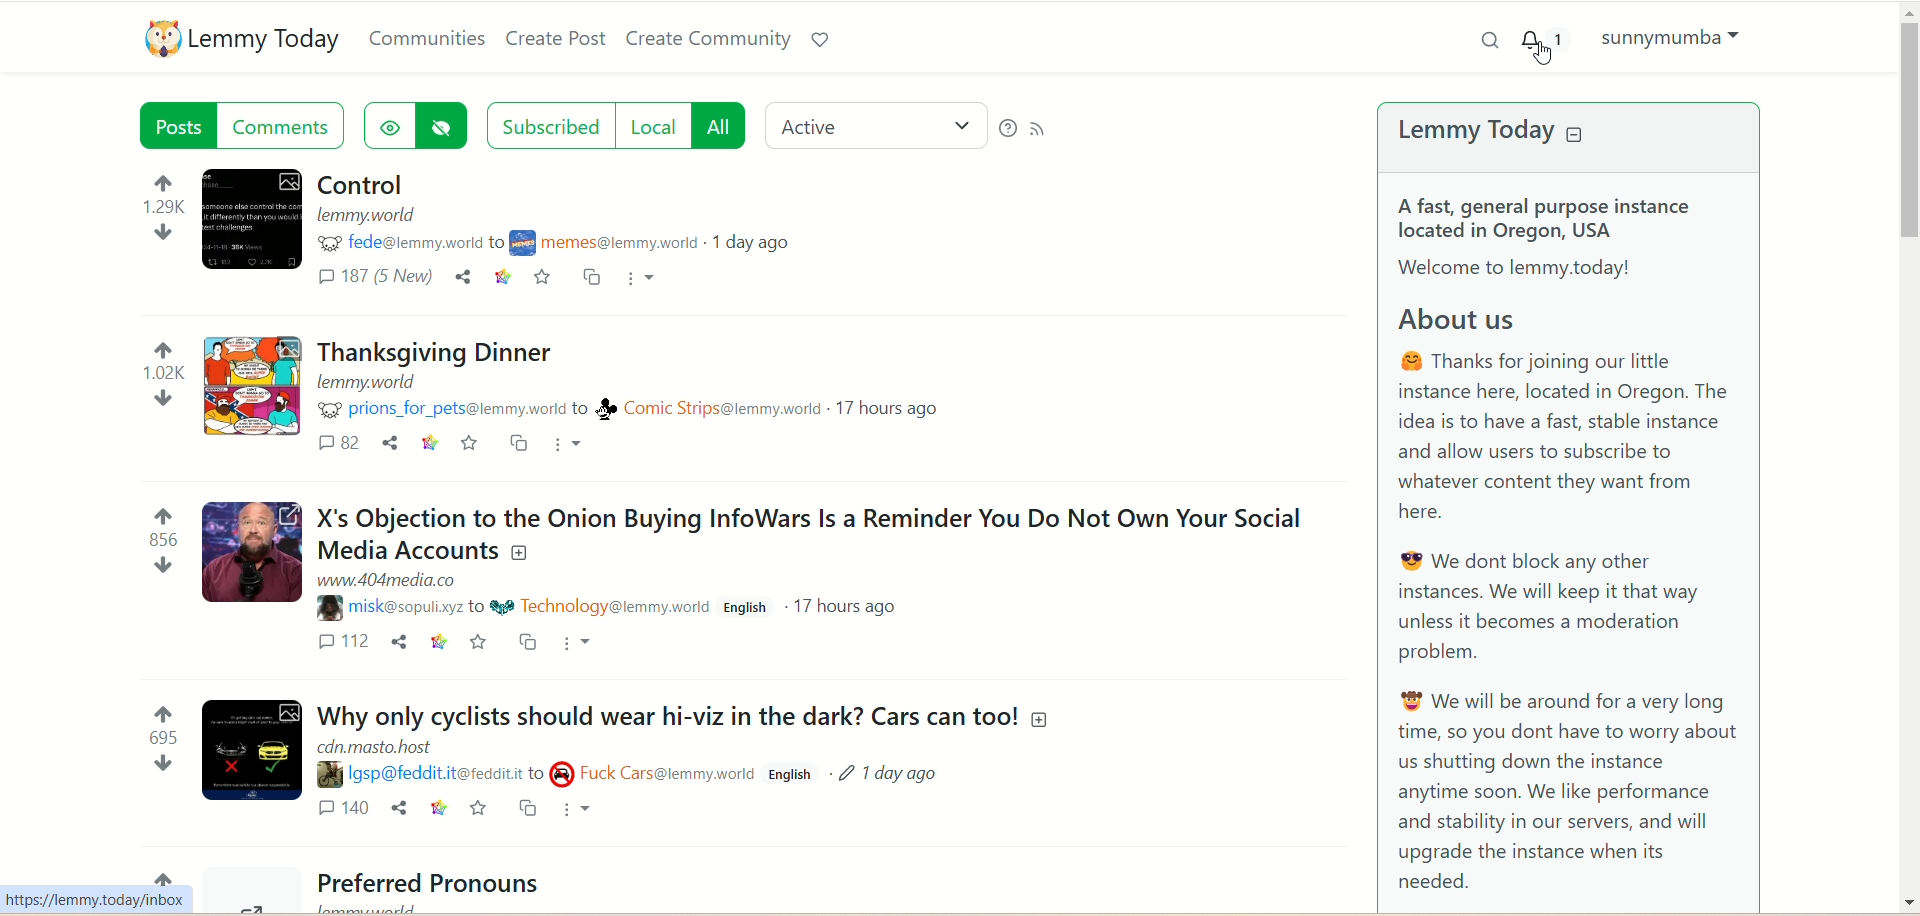 The image size is (1920, 916). I want to click on Post on "Why only cyclists should wear hi-viz in the dark? Cars can too!", so click(640, 739).